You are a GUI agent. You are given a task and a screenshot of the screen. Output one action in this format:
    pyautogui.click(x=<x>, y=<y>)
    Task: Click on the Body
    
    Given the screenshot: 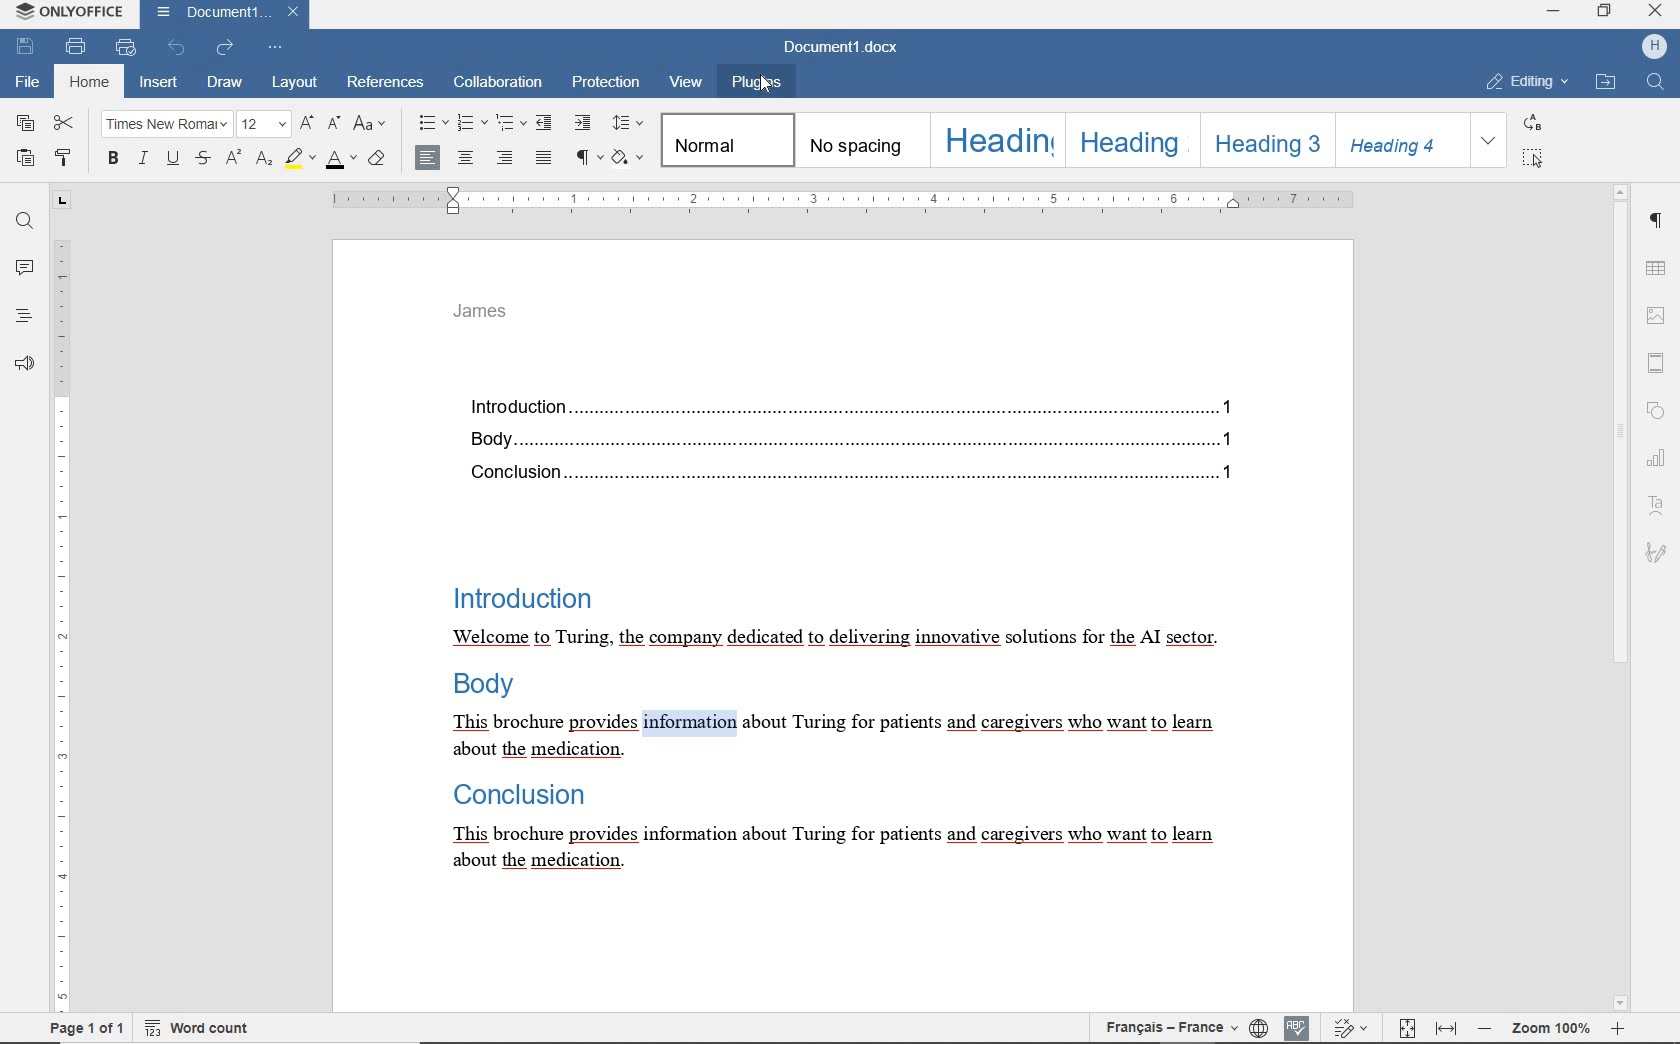 What is the action you would take?
    pyautogui.click(x=487, y=688)
    